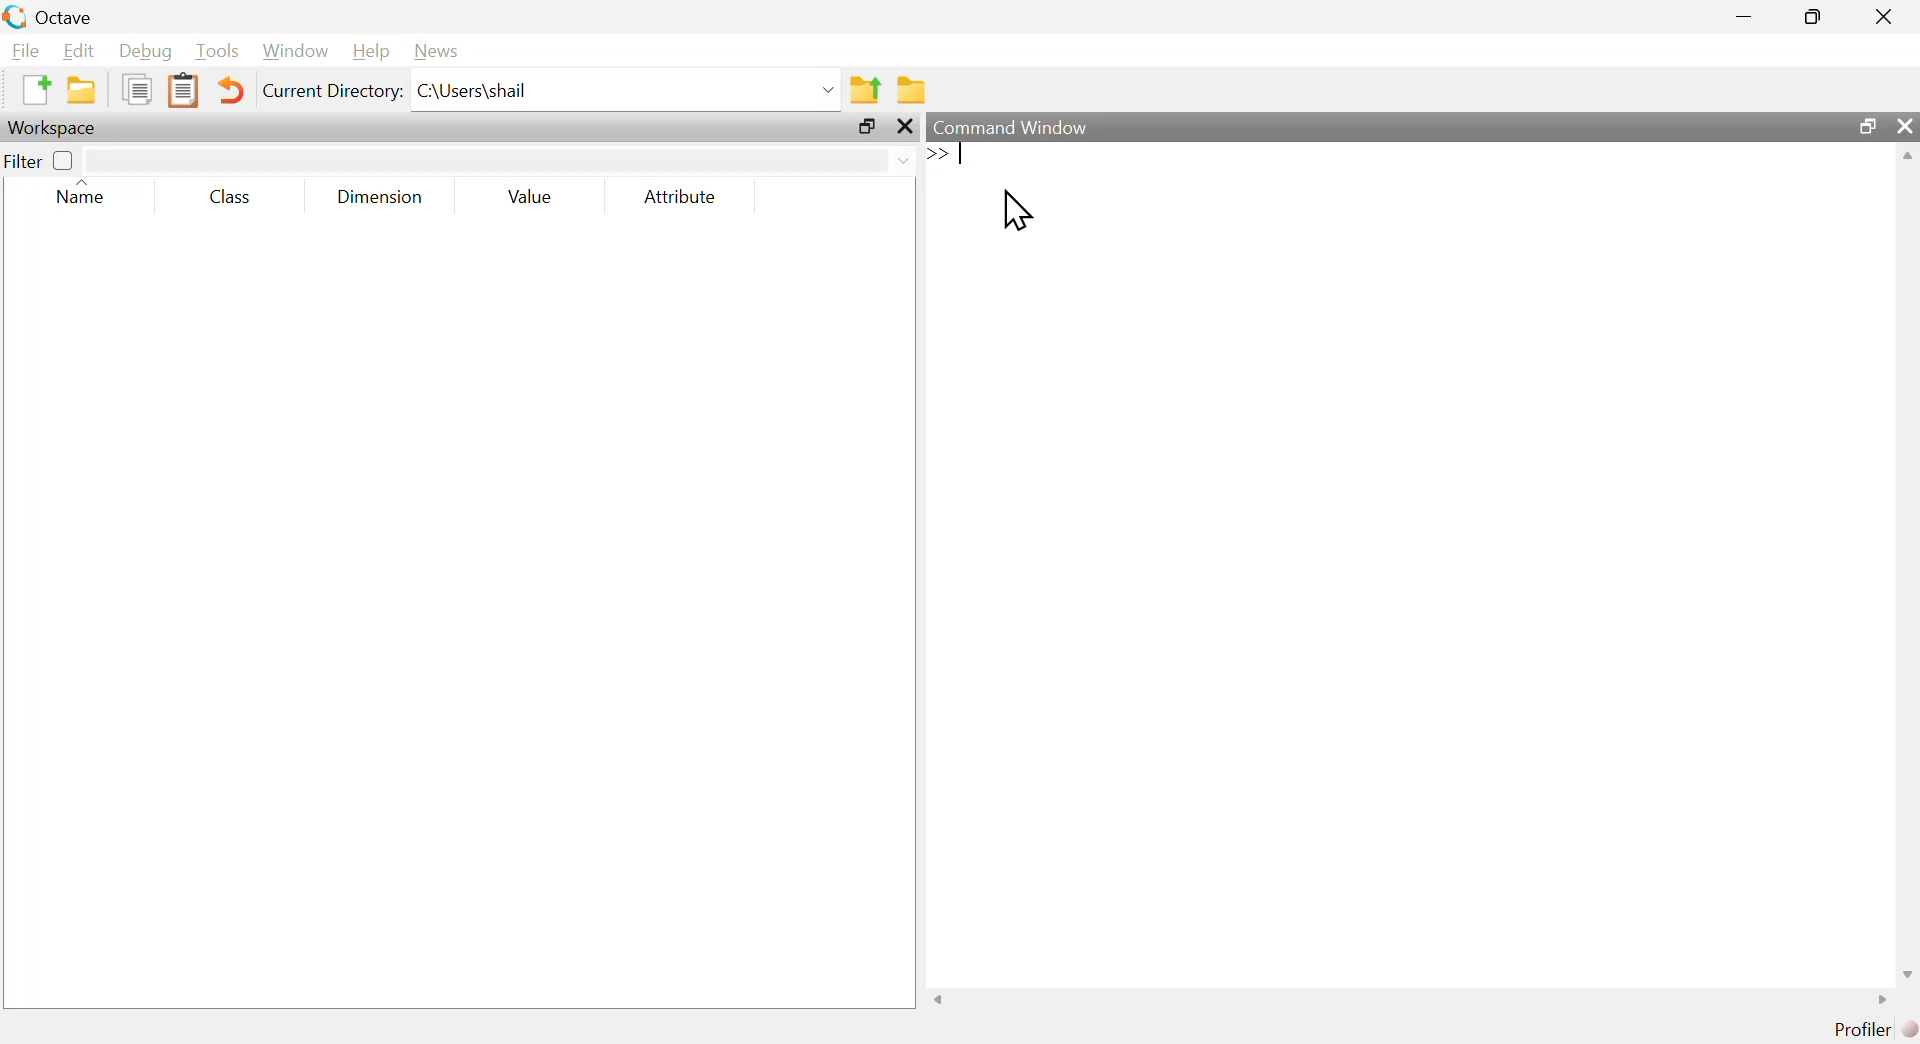 This screenshot has height=1044, width=1920. What do you see at coordinates (25, 50) in the screenshot?
I see `file` at bounding box center [25, 50].